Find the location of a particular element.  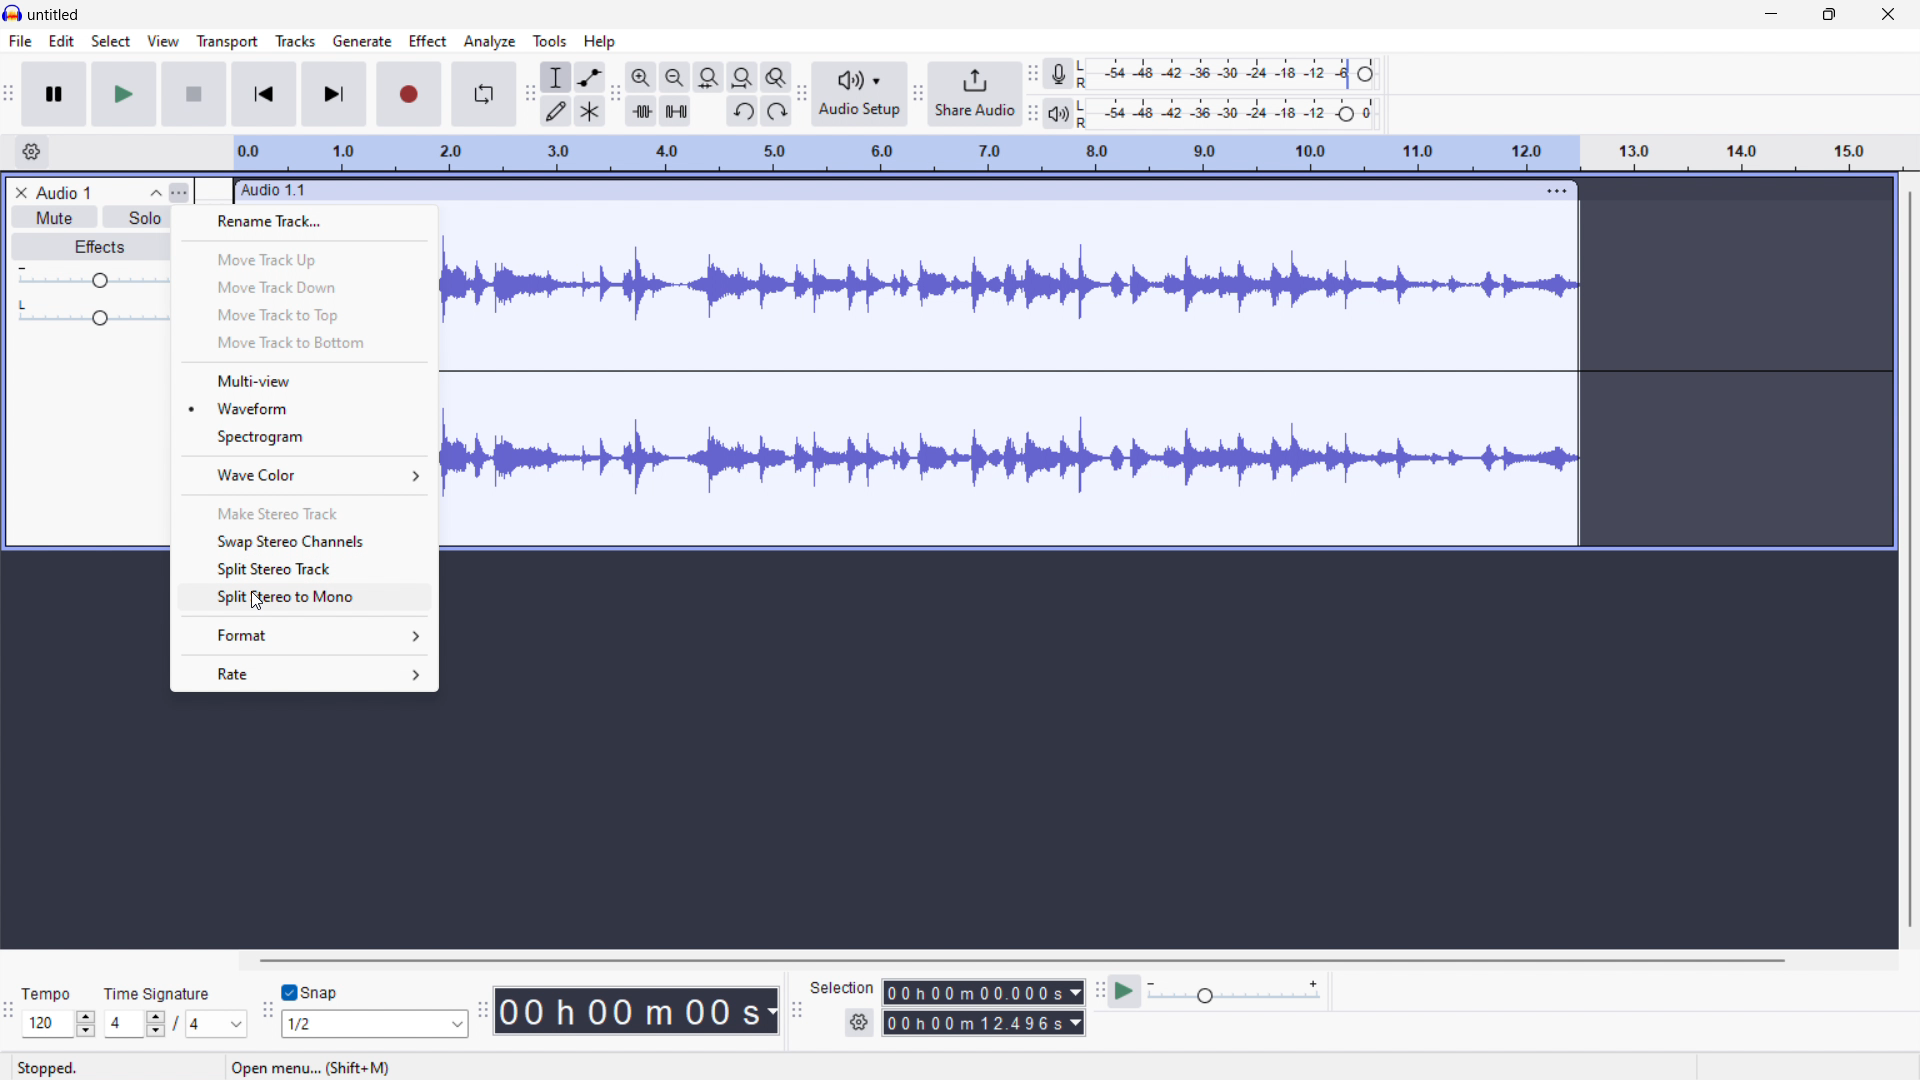

draw tool is located at coordinates (557, 110).